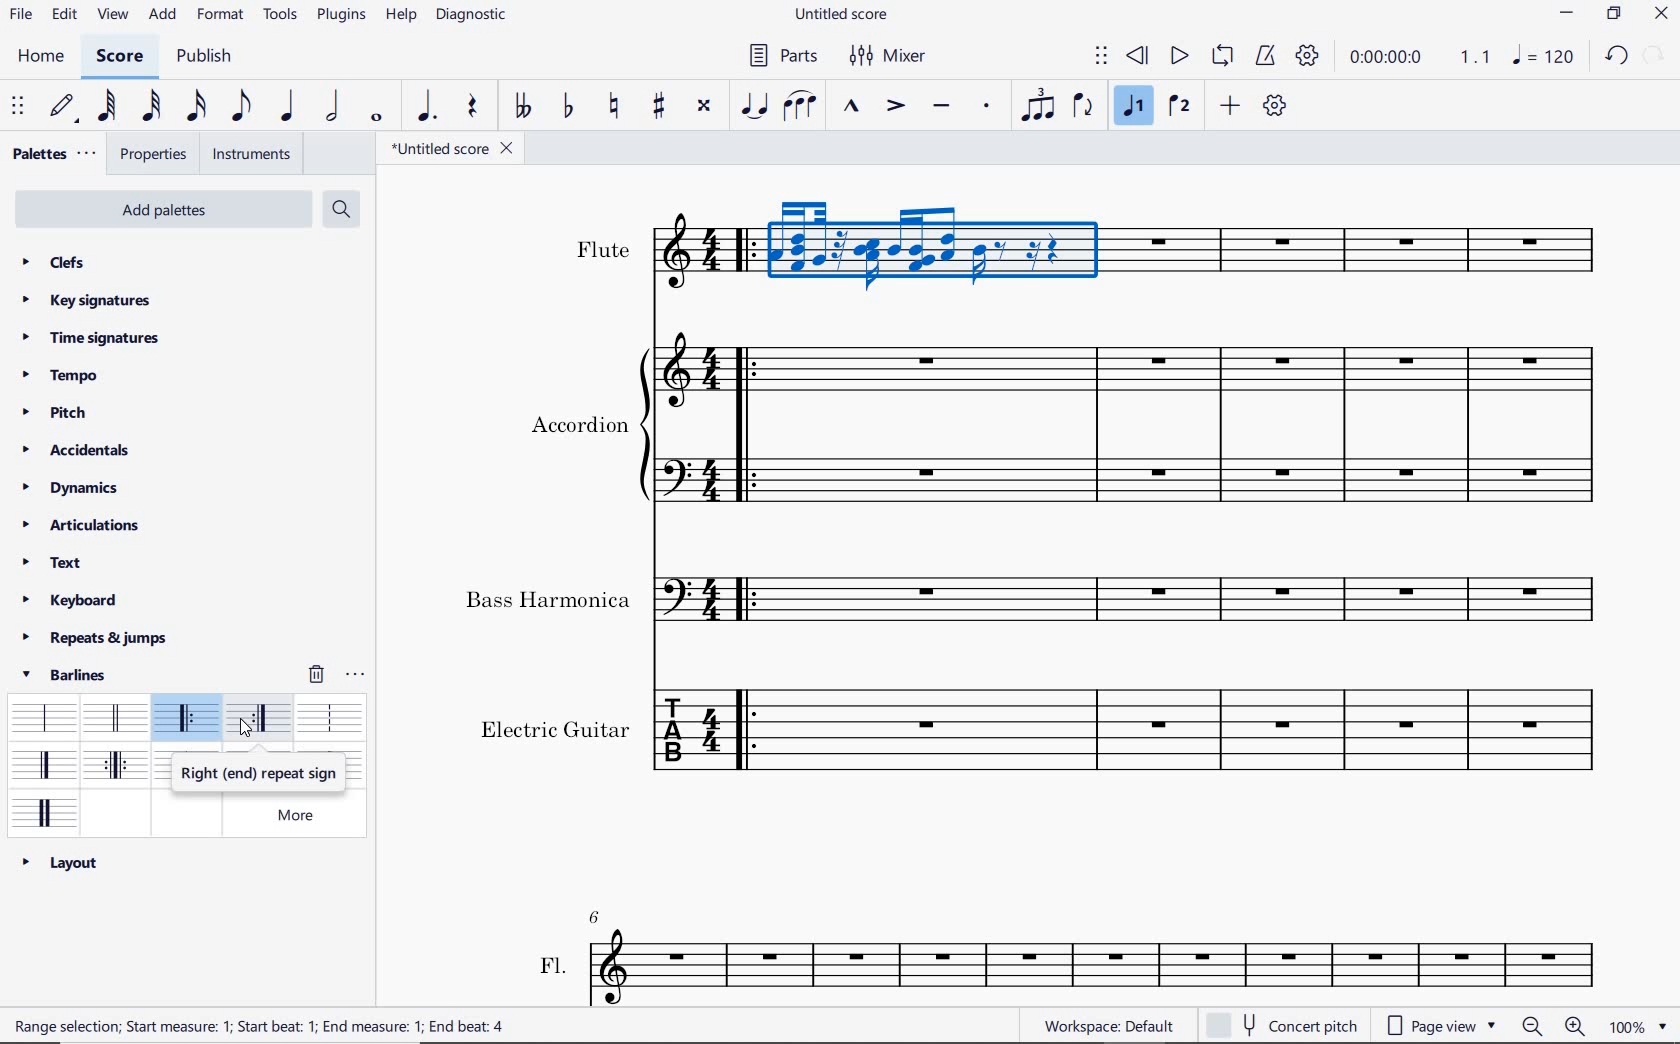  What do you see at coordinates (52, 154) in the screenshot?
I see `palettes` at bounding box center [52, 154].